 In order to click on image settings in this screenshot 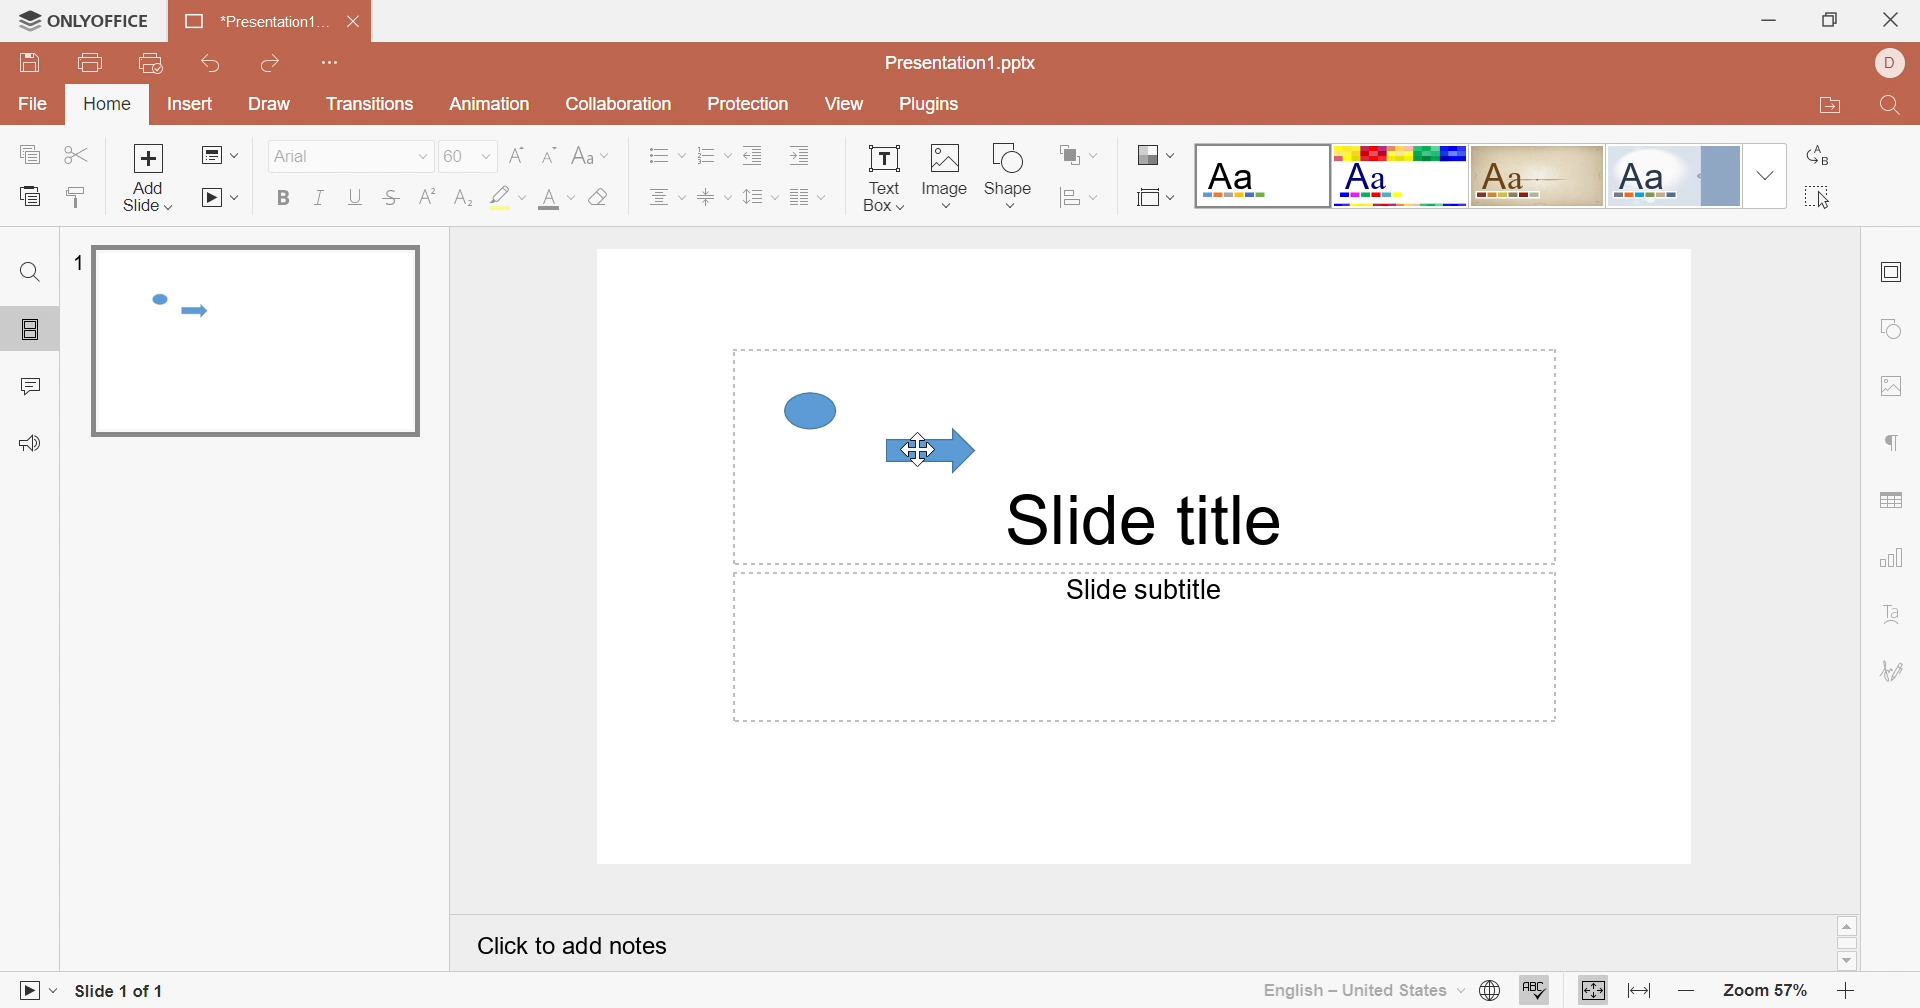, I will do `click(1892, 383)`.